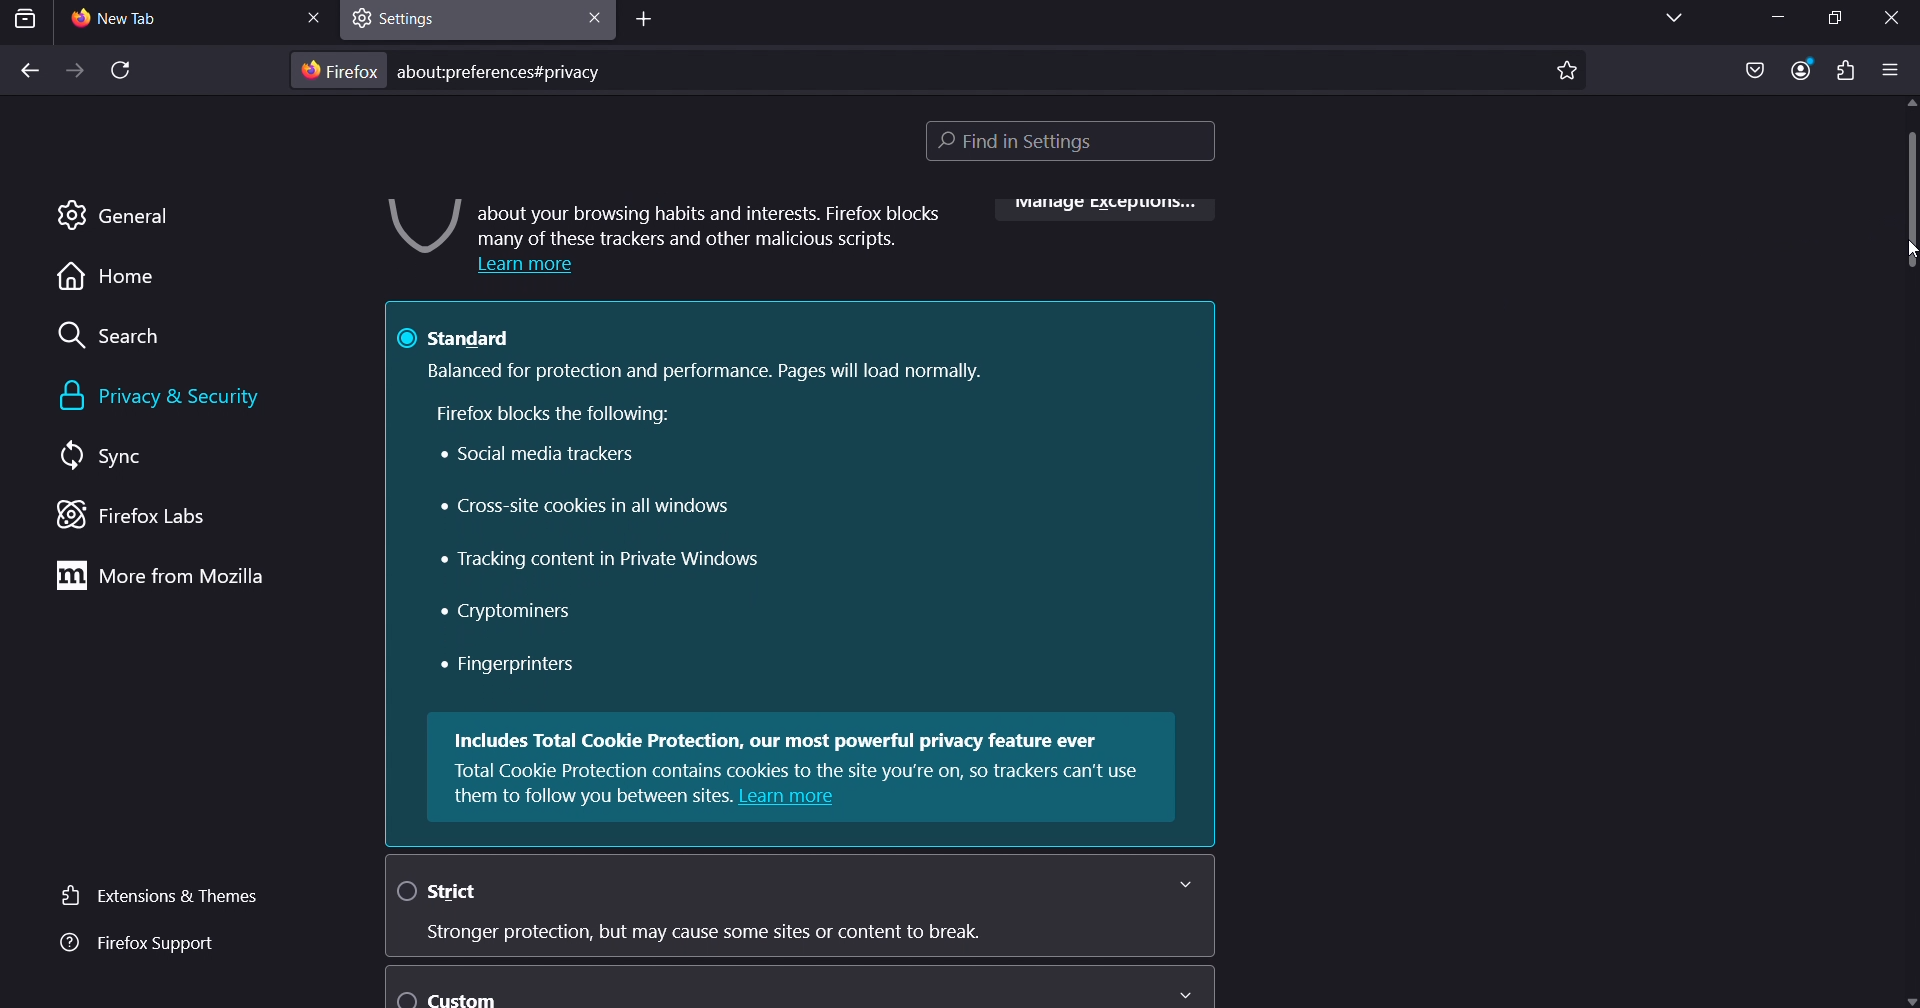 The width and height of the screenshot is (1920, 1008). I want to click on search, so click(120, 339).